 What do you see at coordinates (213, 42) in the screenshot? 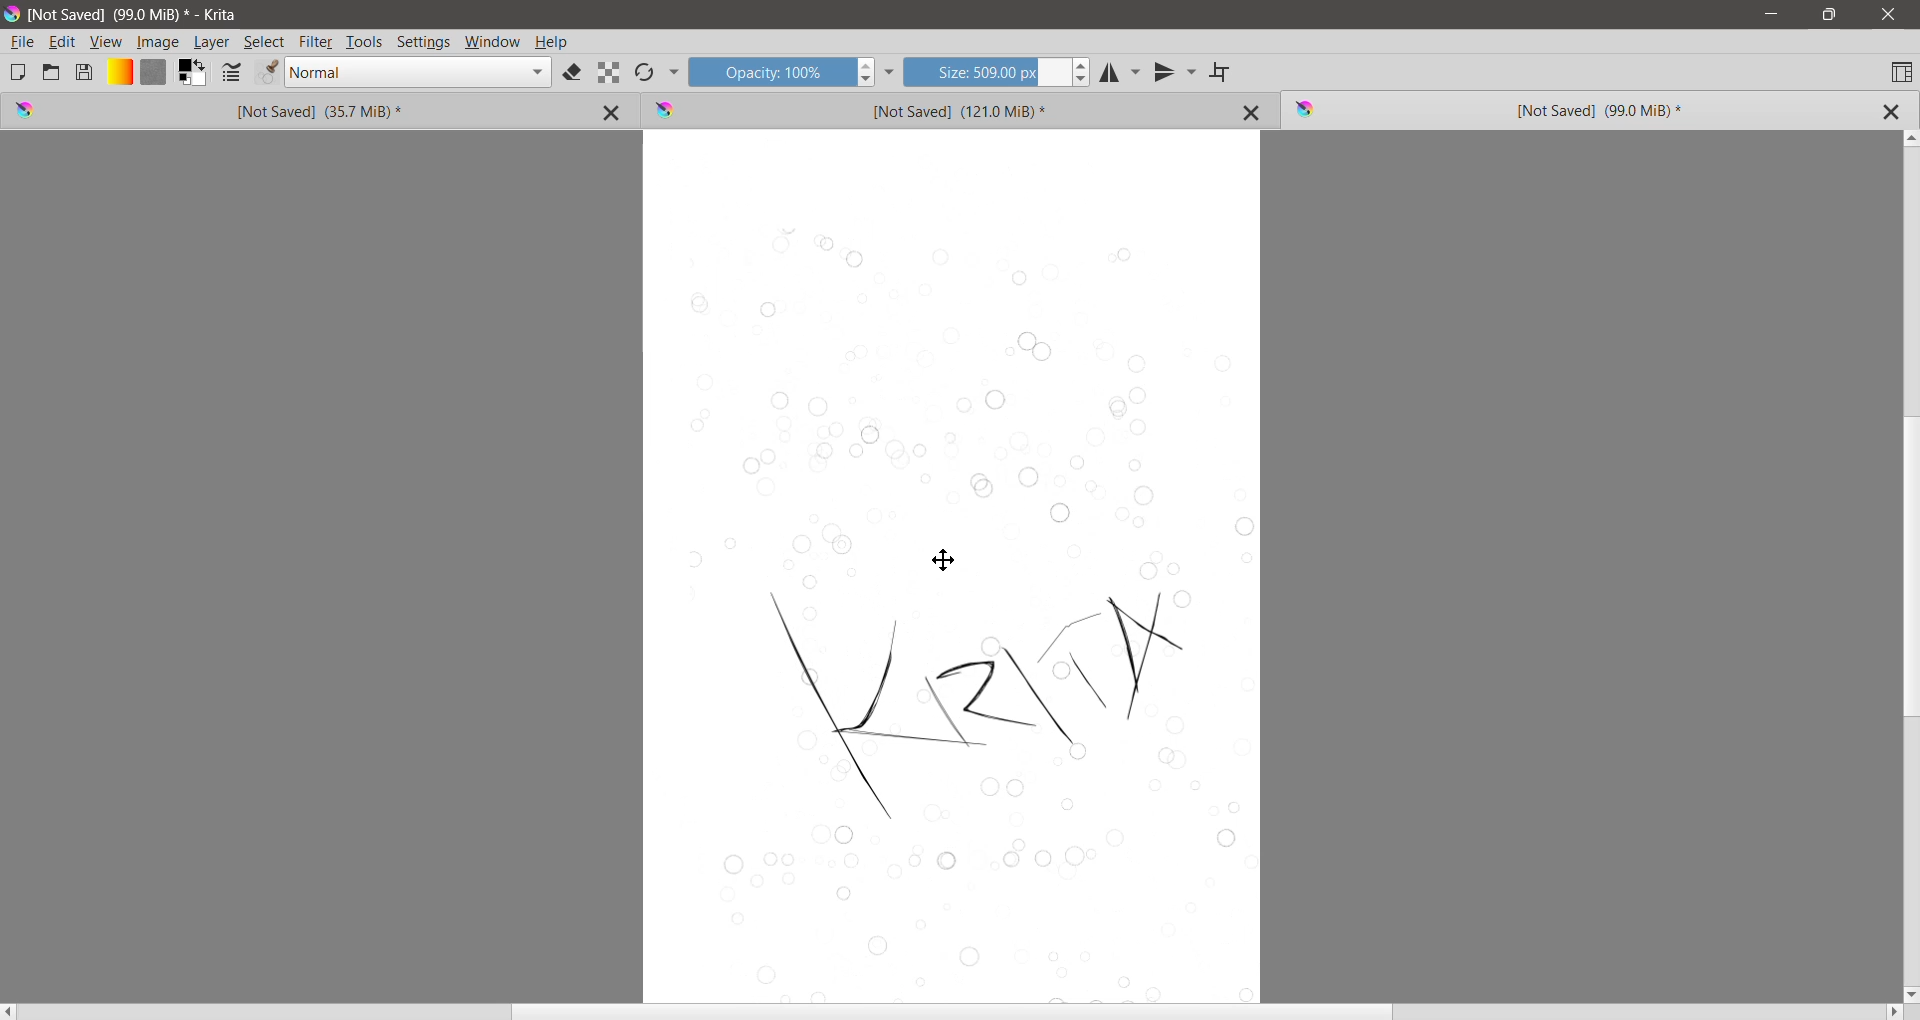
I see `Layer` at bounding box center [213, 42].